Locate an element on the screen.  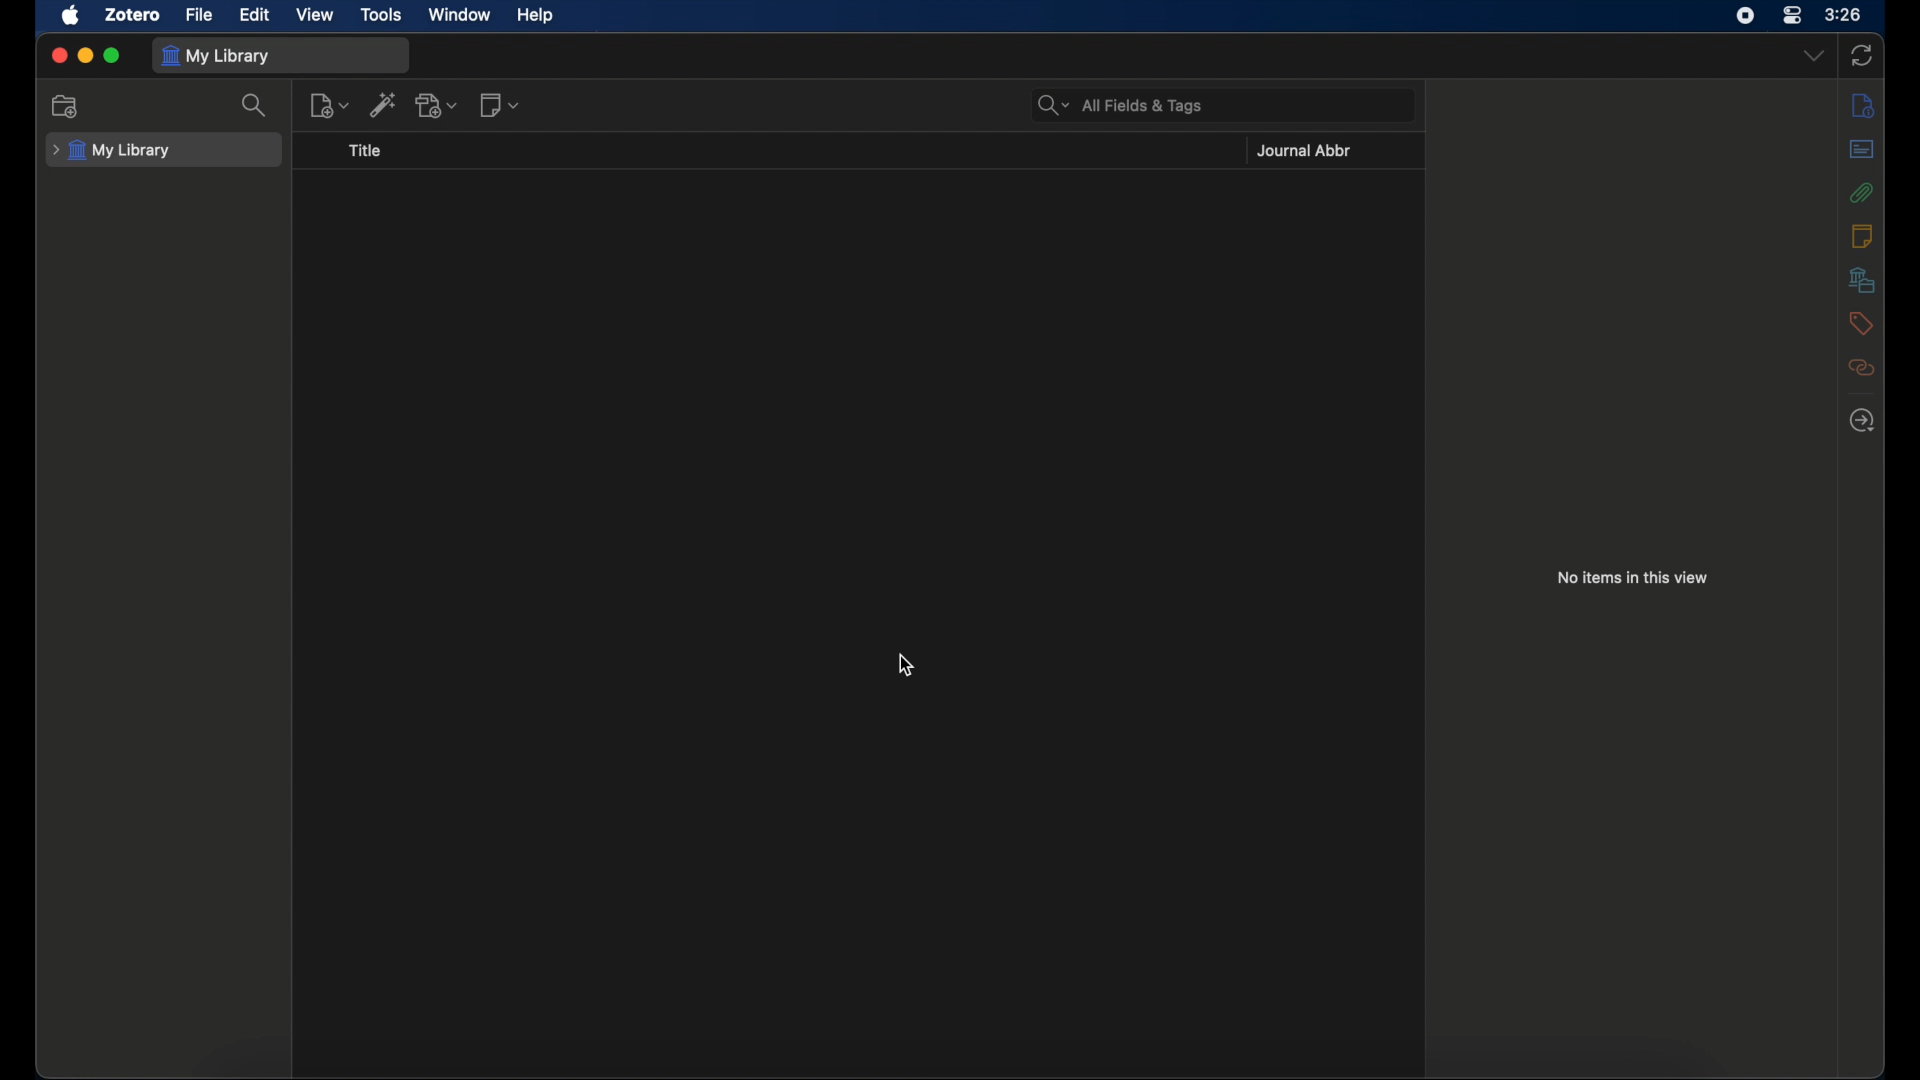
cursor is located at coordinates (906, 667).